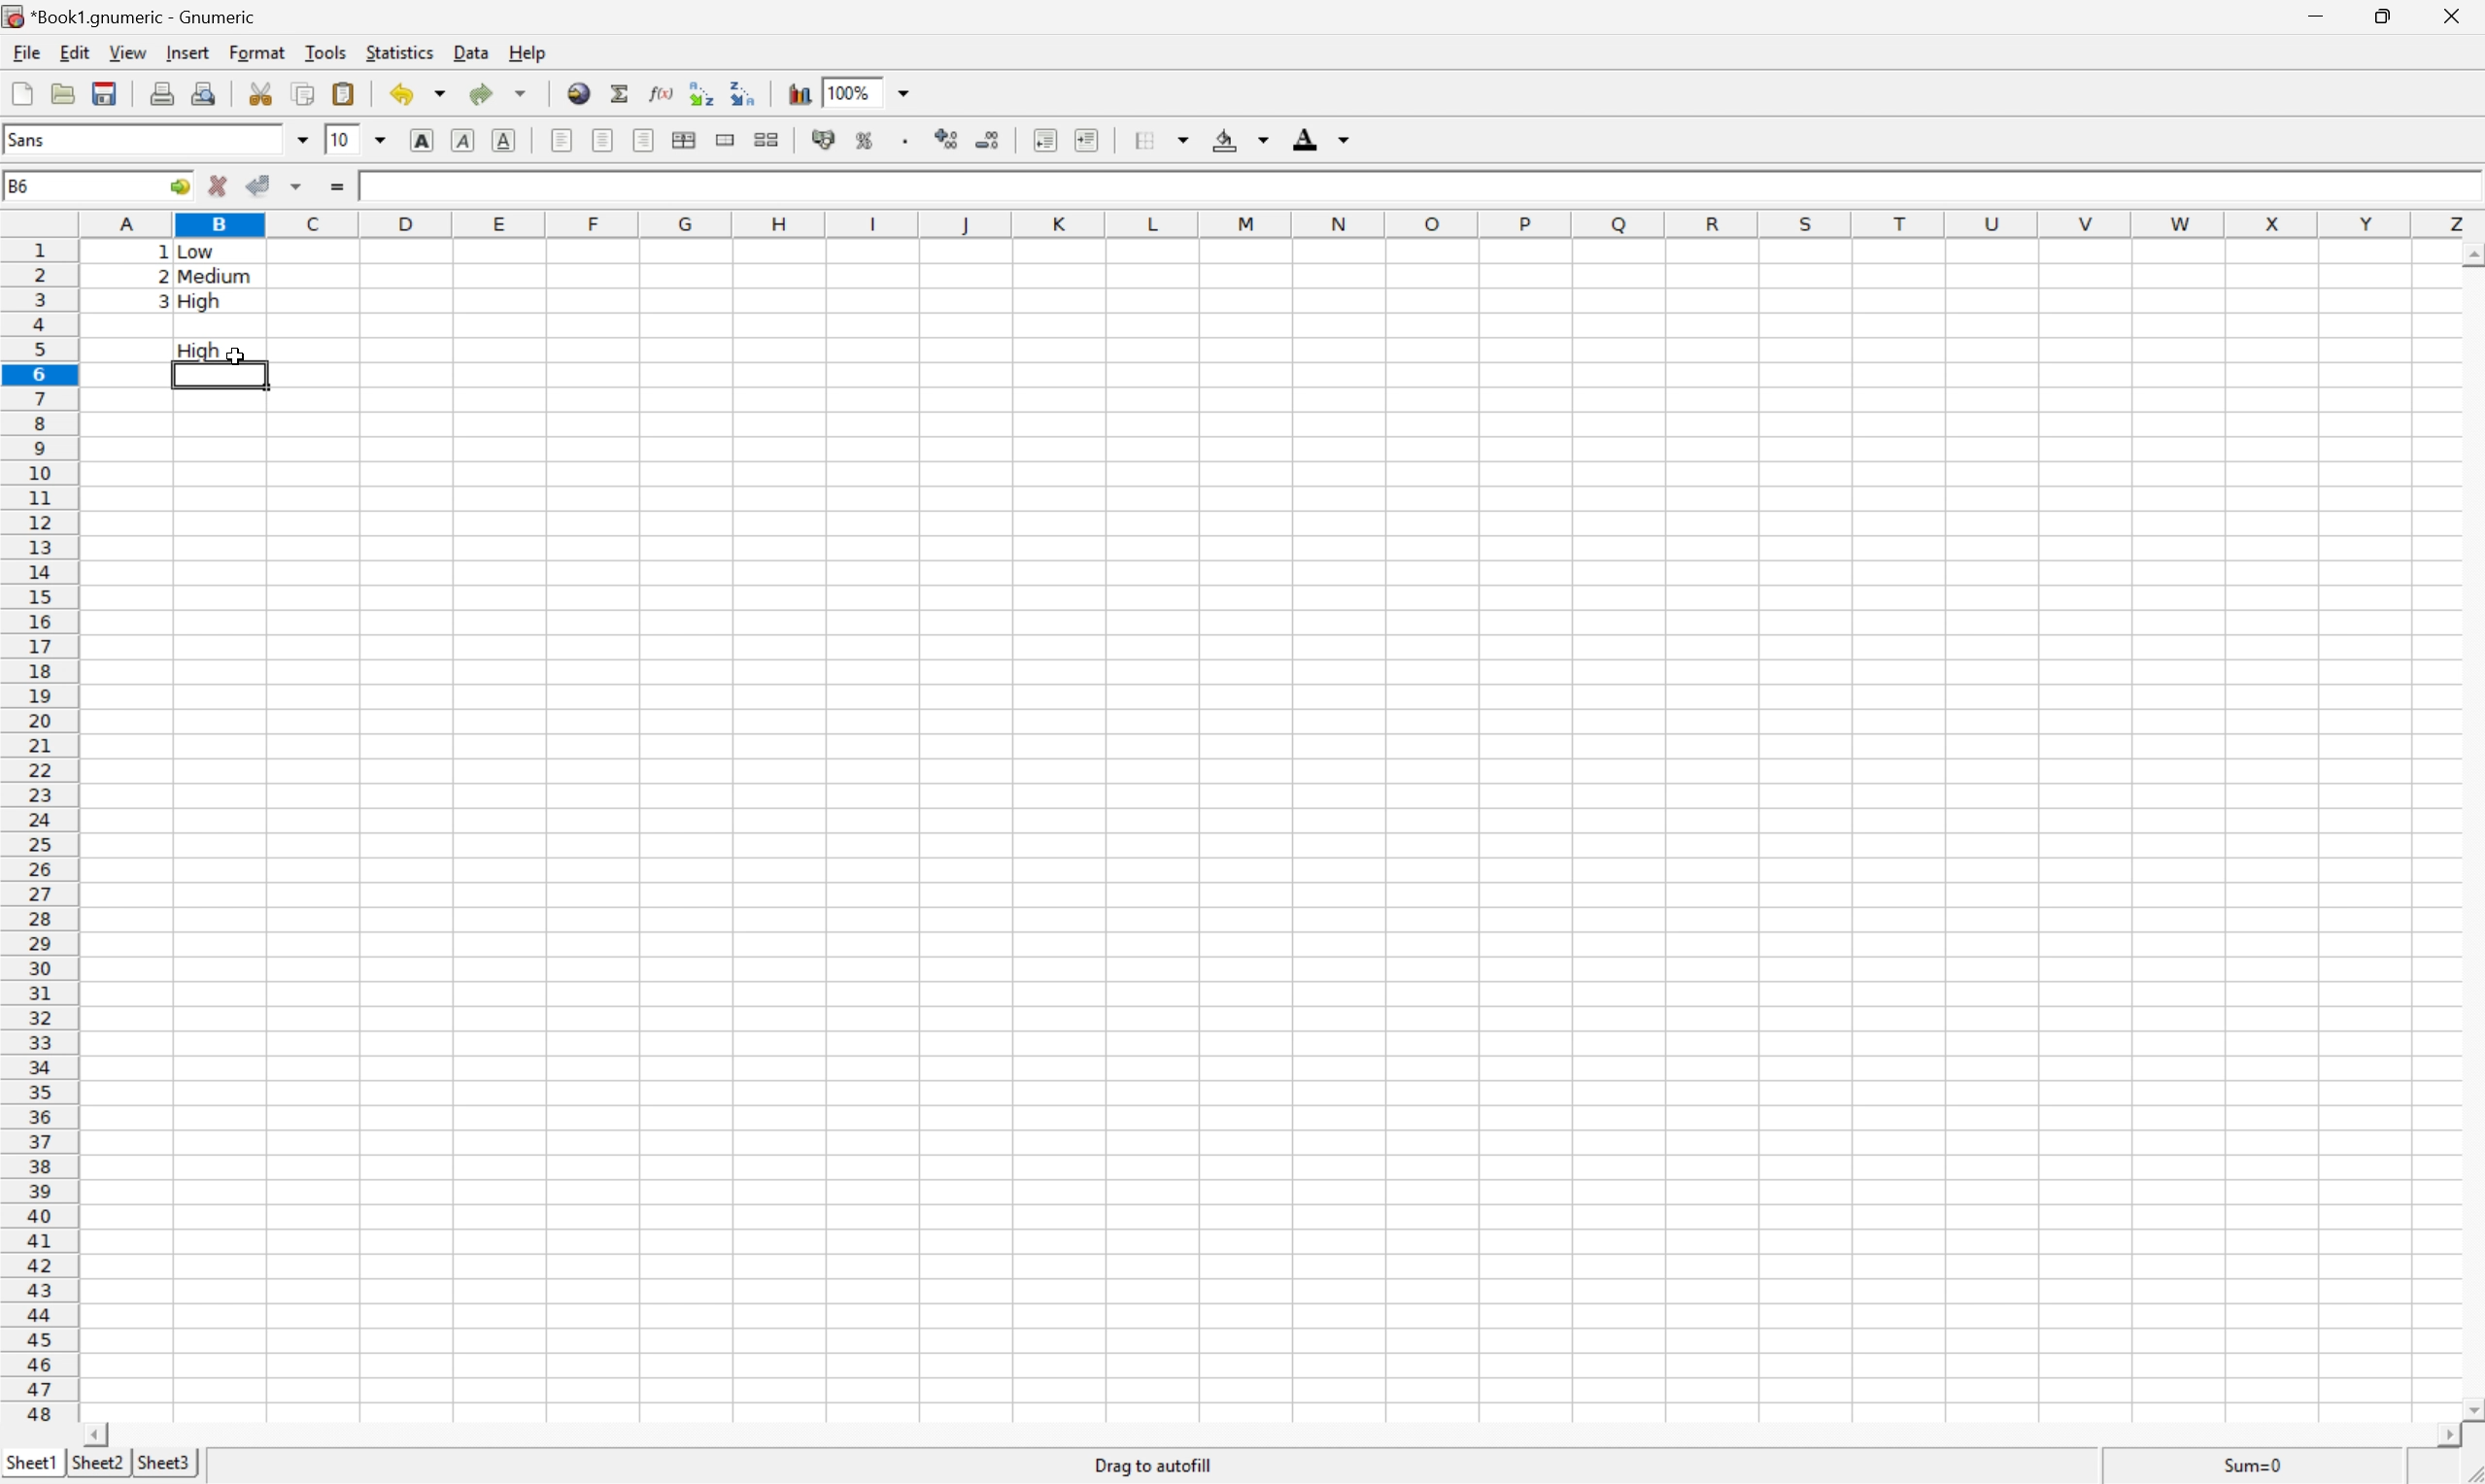 The height and width of the screenshot is (1484, 2485). Describe the element at coordinates (168, 1468) in the screenshot. I see `Sheet3` at that location.